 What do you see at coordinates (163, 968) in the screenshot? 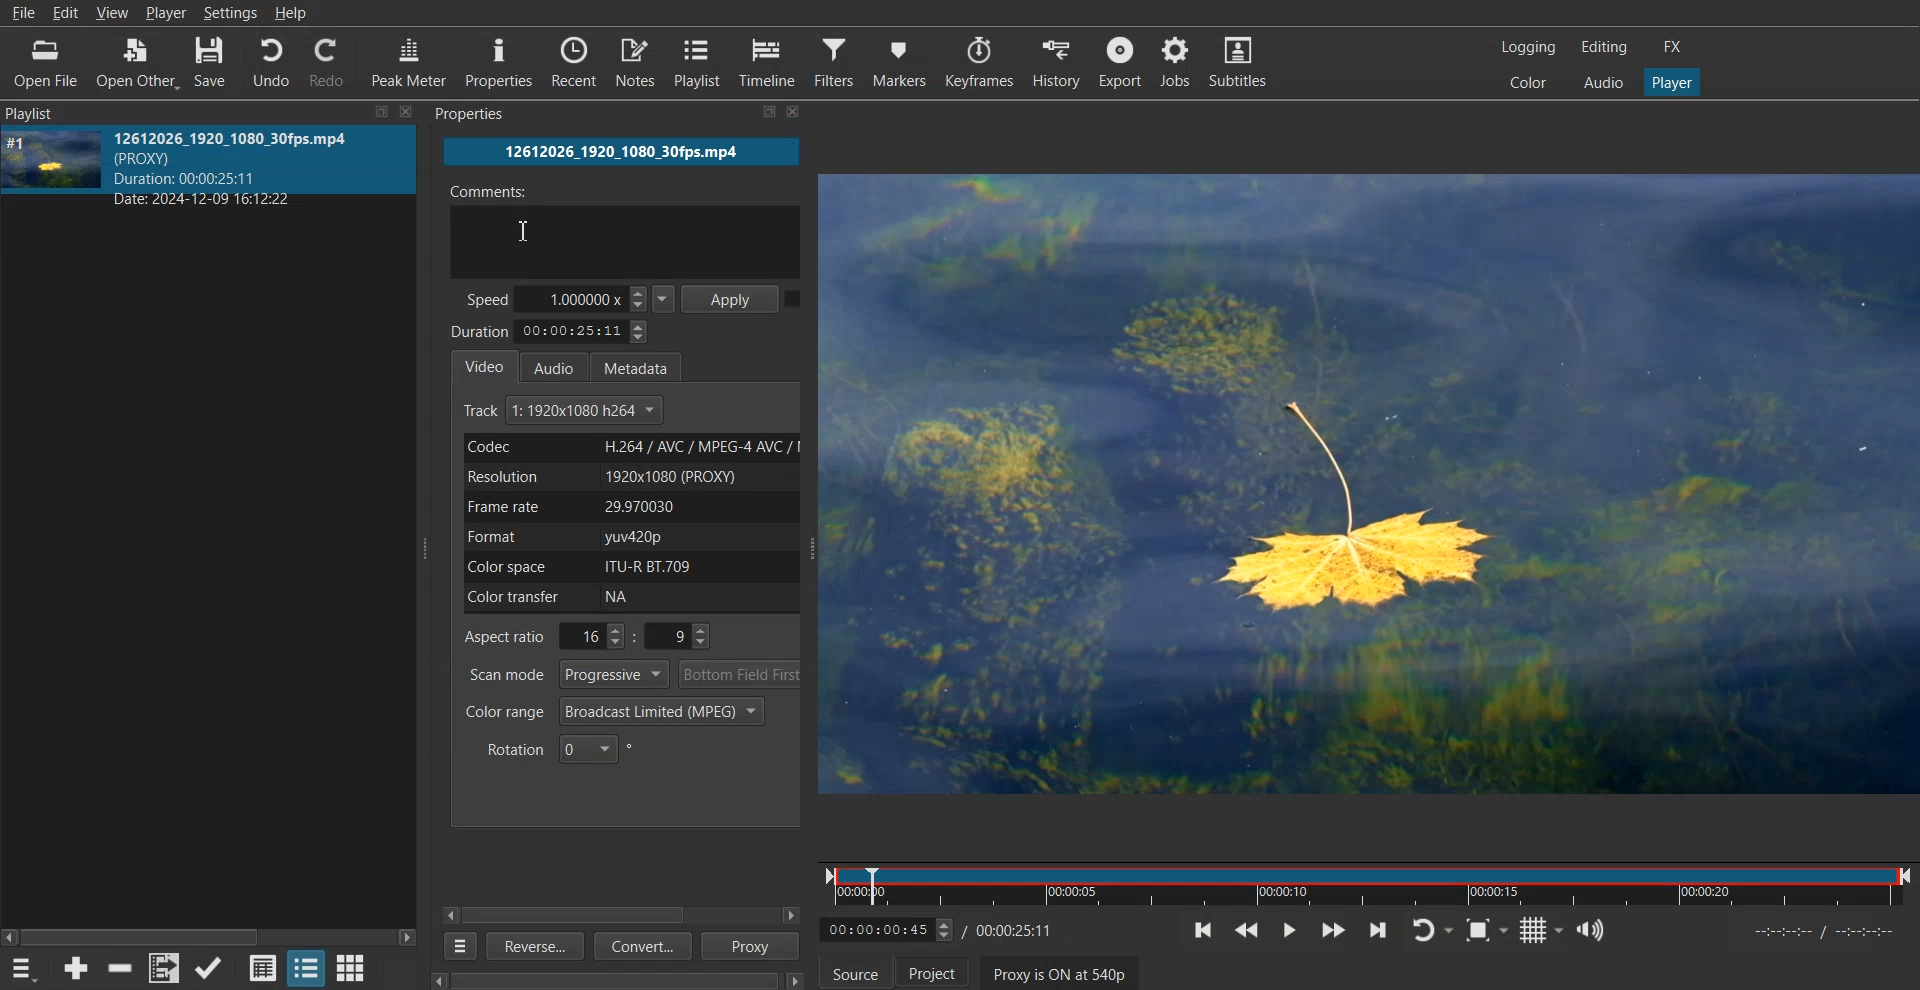
I see `Add file to playlist` at bounding box center [163, 968].